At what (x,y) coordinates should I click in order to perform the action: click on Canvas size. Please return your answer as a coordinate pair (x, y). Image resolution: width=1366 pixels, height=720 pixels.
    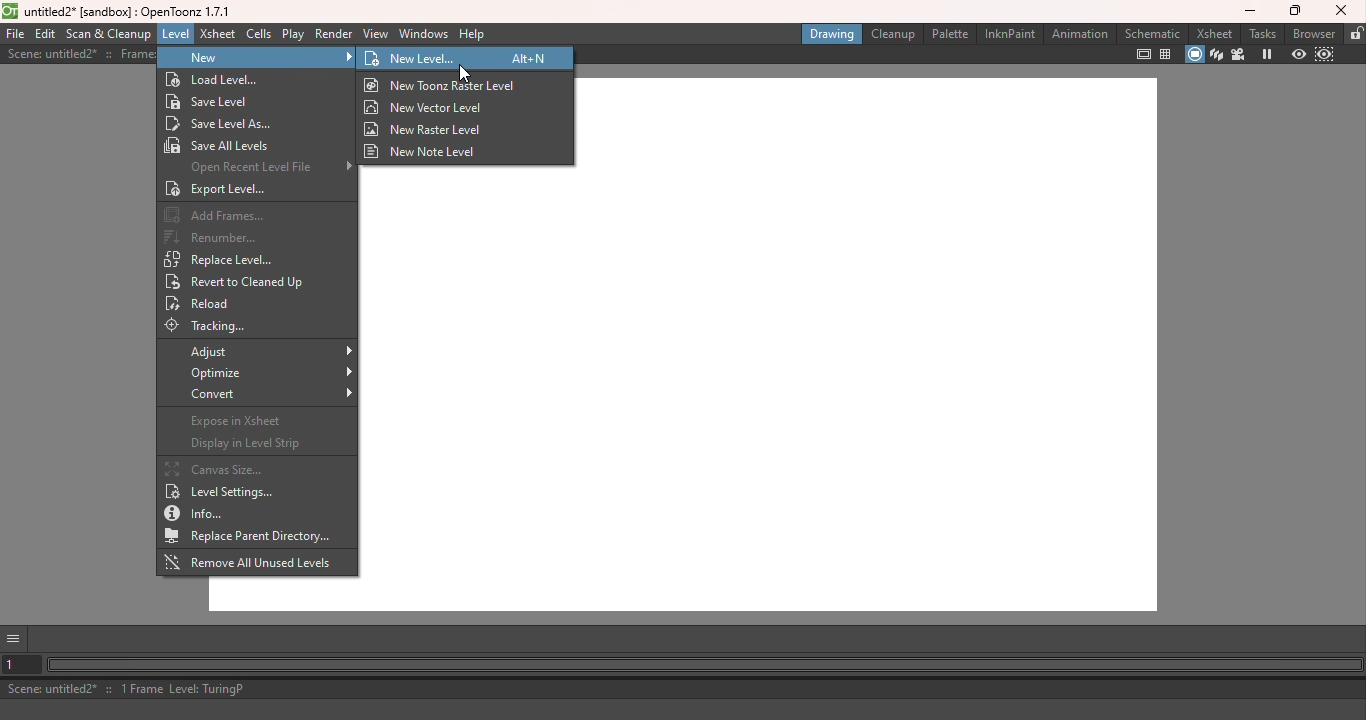
    Looking at the image, I should click on (218, 469).